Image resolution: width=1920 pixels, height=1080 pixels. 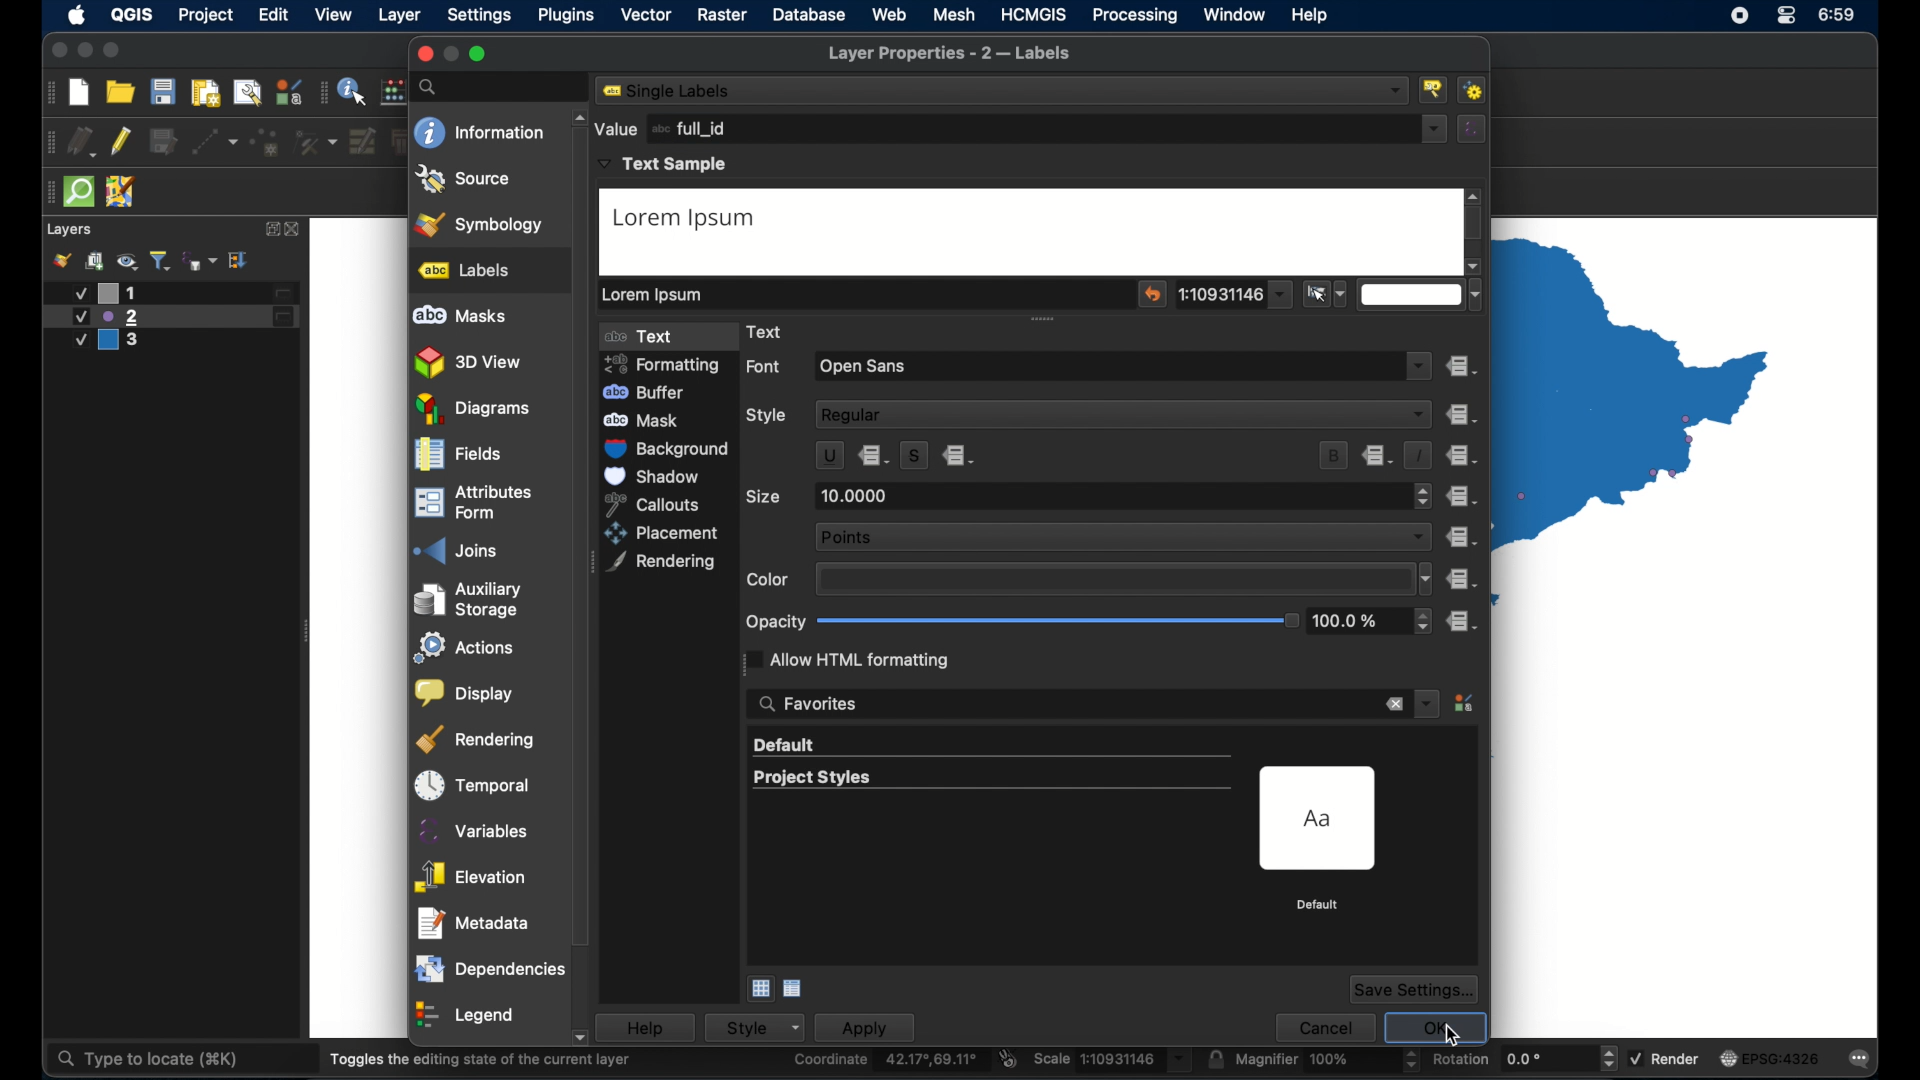 I want to click on drag handle, so click(x=47, y=92).